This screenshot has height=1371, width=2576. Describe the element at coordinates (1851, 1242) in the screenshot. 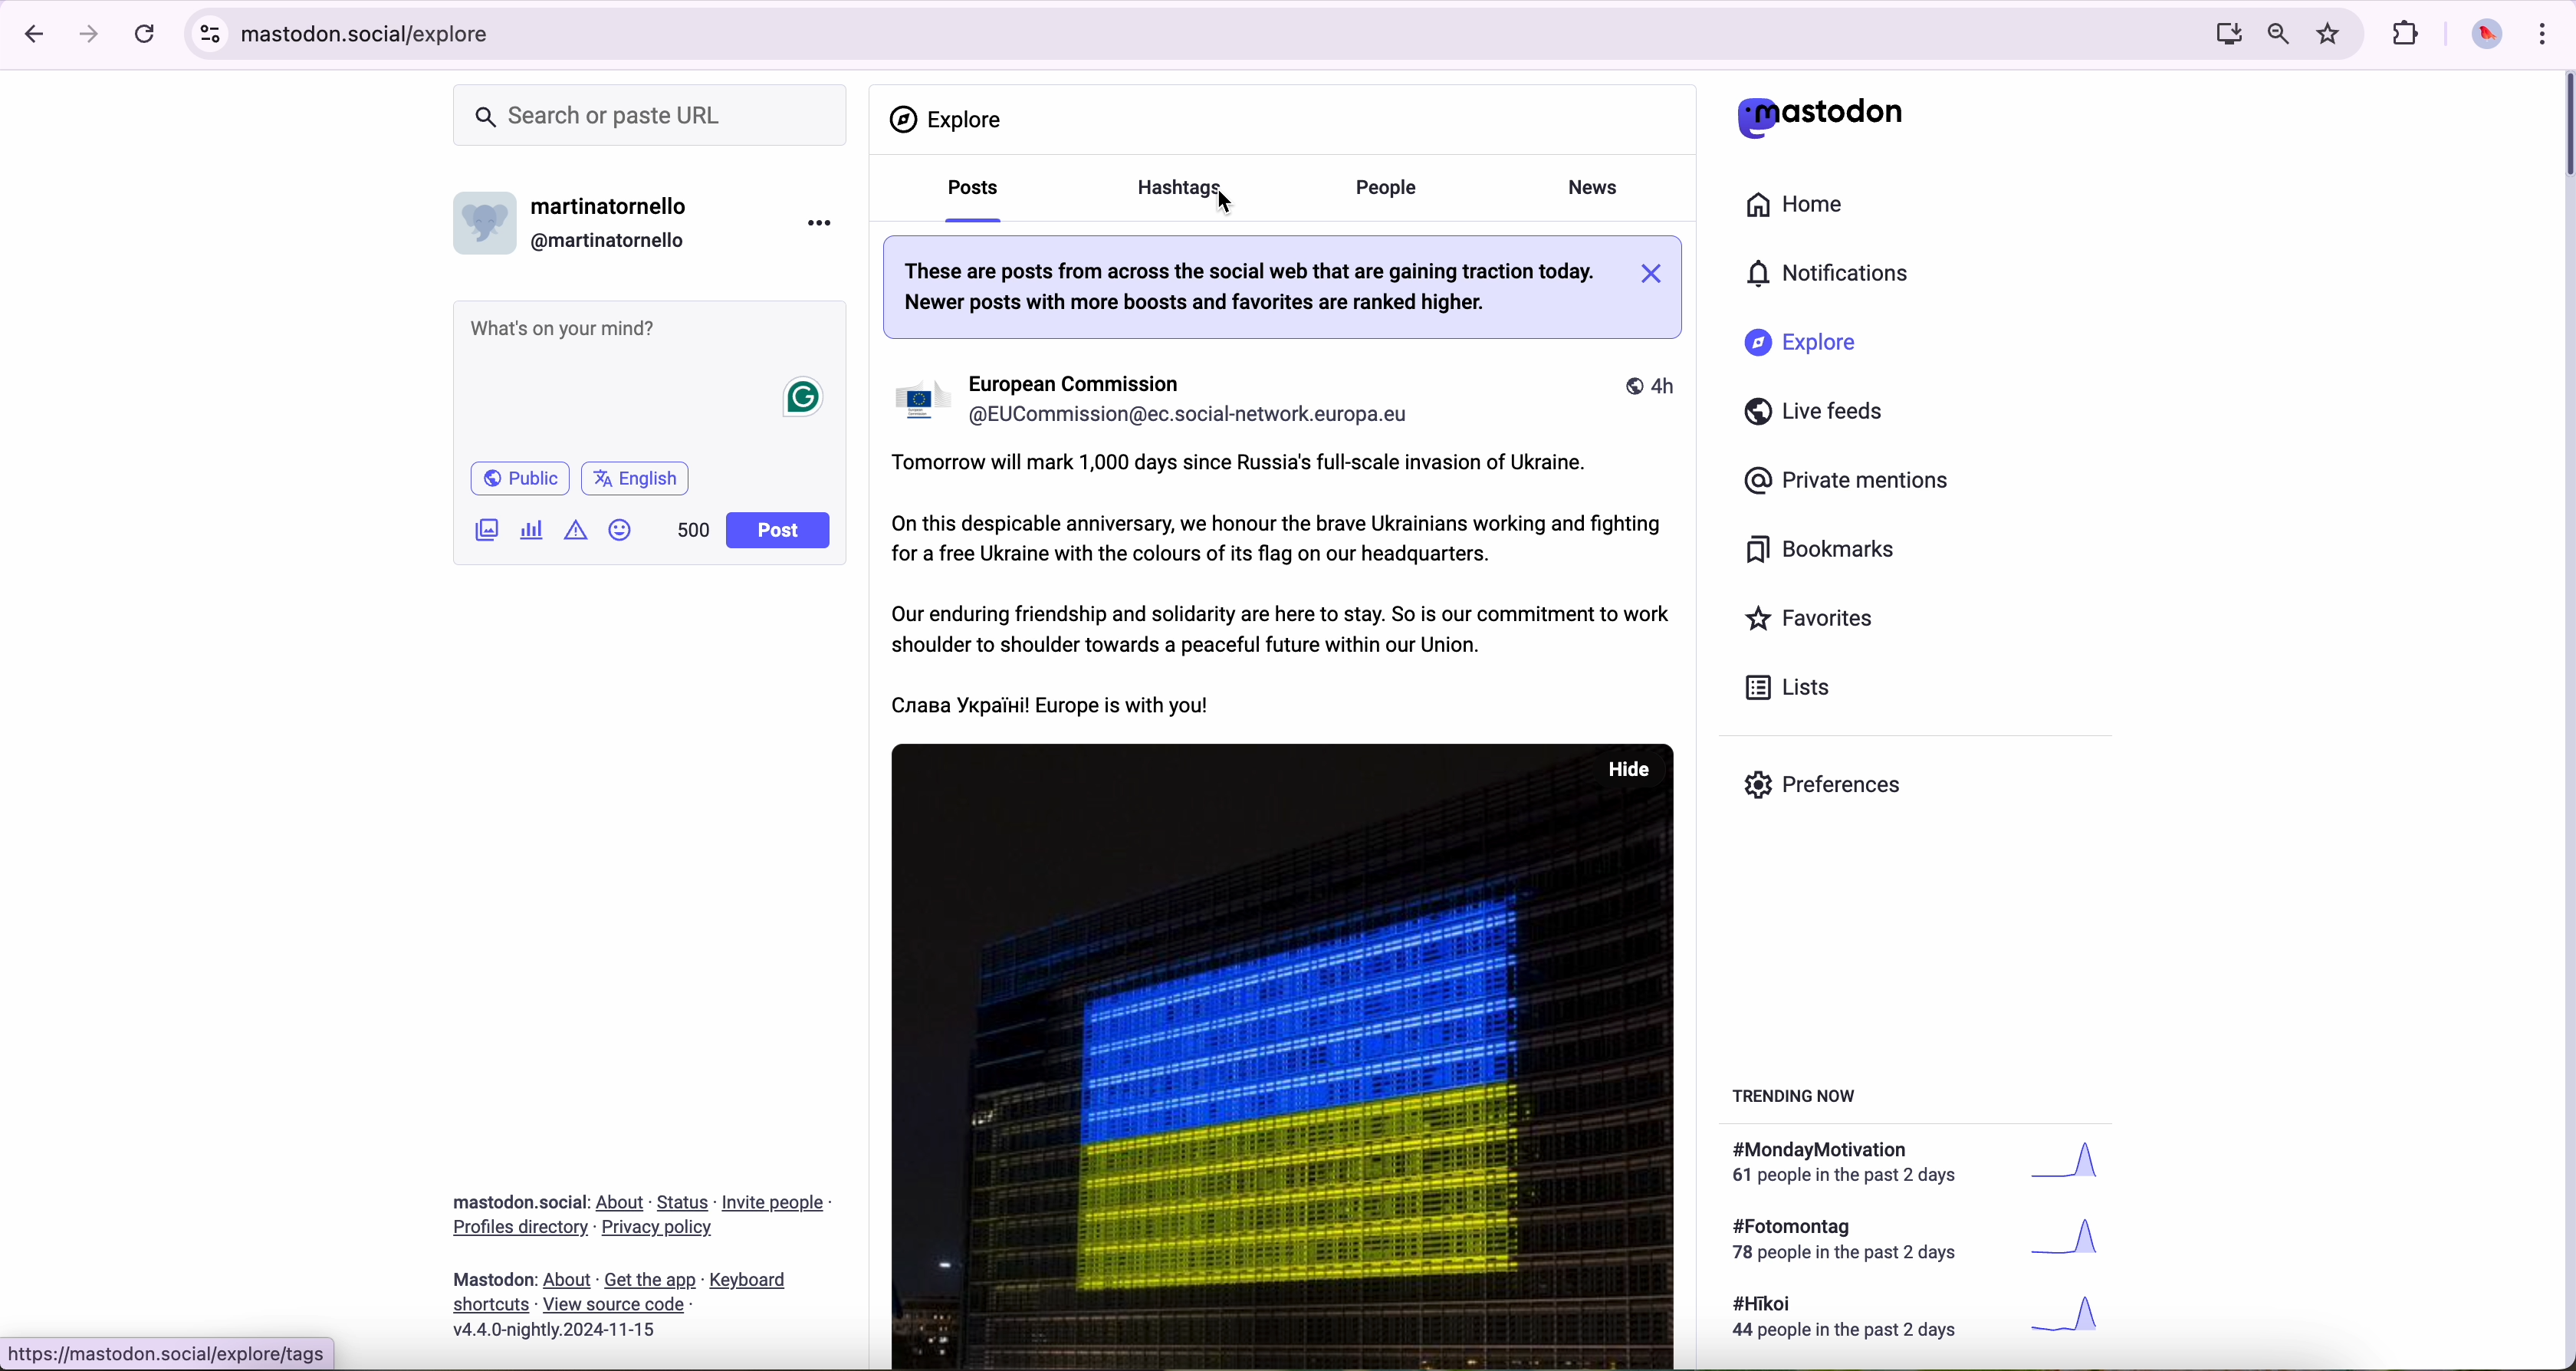

I see `text` at that location.